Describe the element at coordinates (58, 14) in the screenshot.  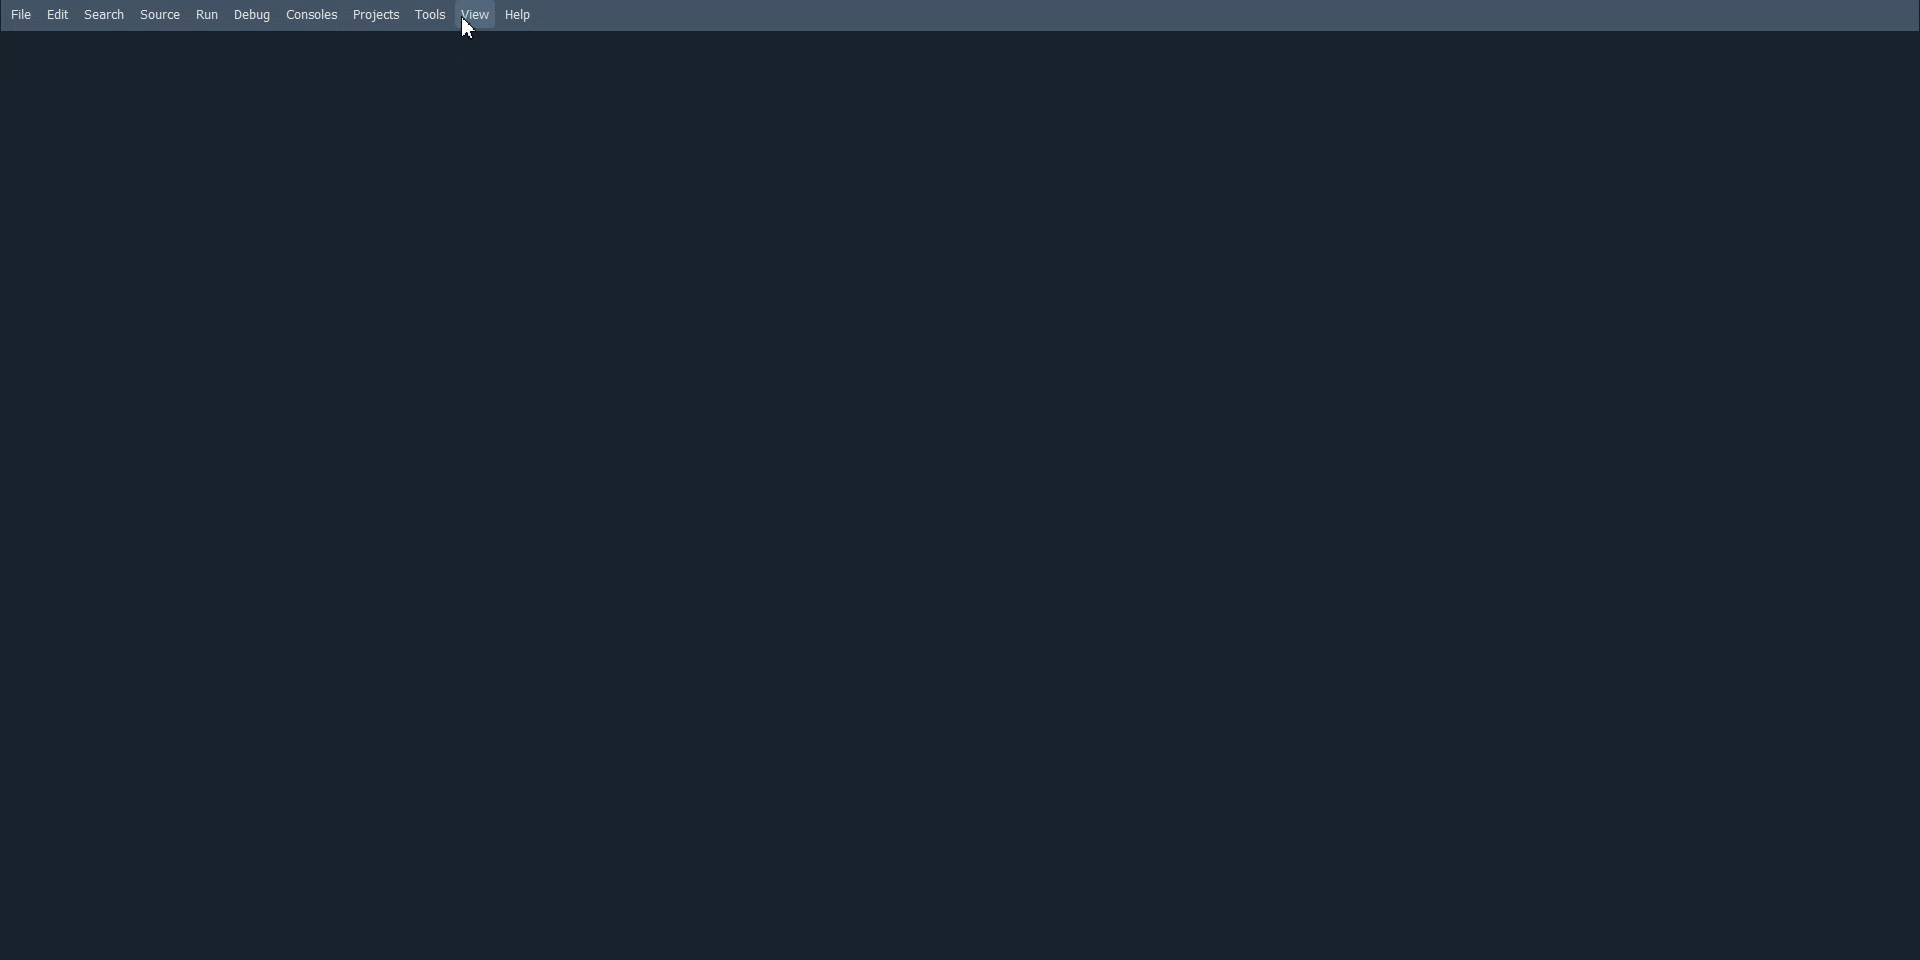
I see `Edit` at that location.